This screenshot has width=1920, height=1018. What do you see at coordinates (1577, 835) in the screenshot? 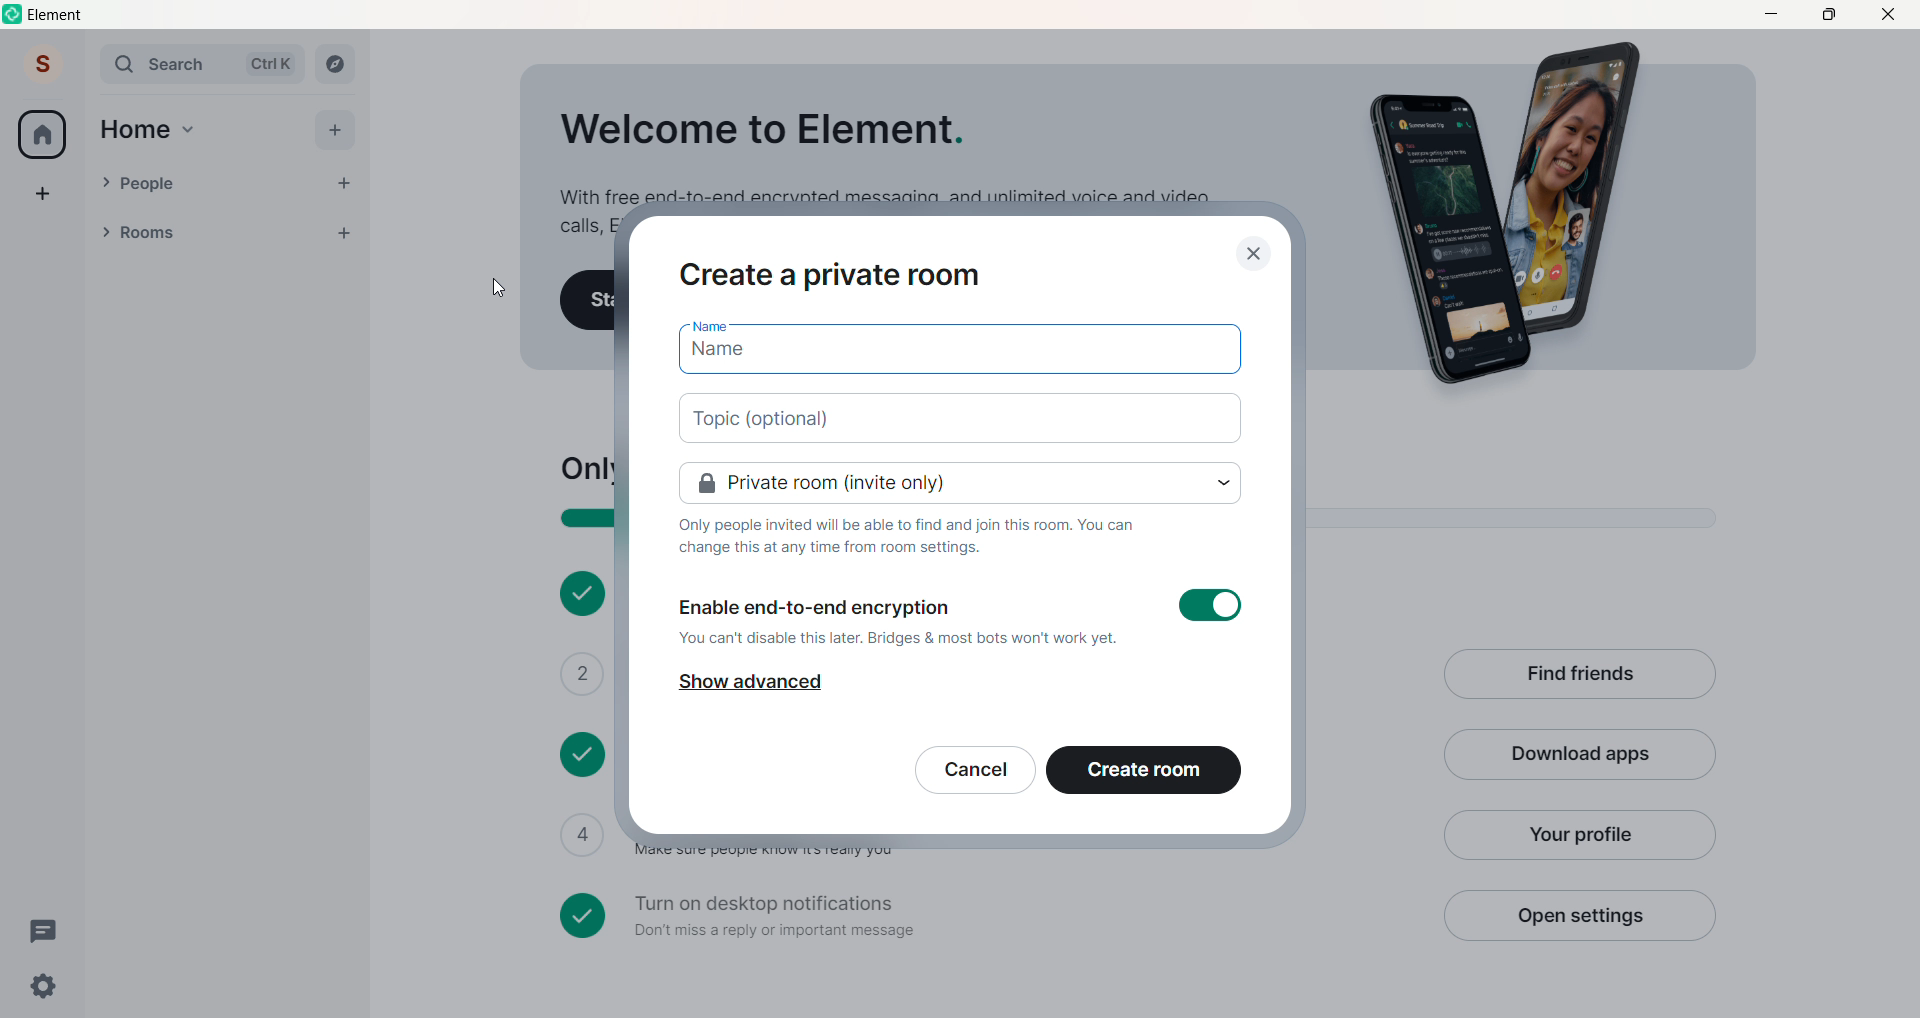
I see `Your Profile` at bounding box center [1577, 835].